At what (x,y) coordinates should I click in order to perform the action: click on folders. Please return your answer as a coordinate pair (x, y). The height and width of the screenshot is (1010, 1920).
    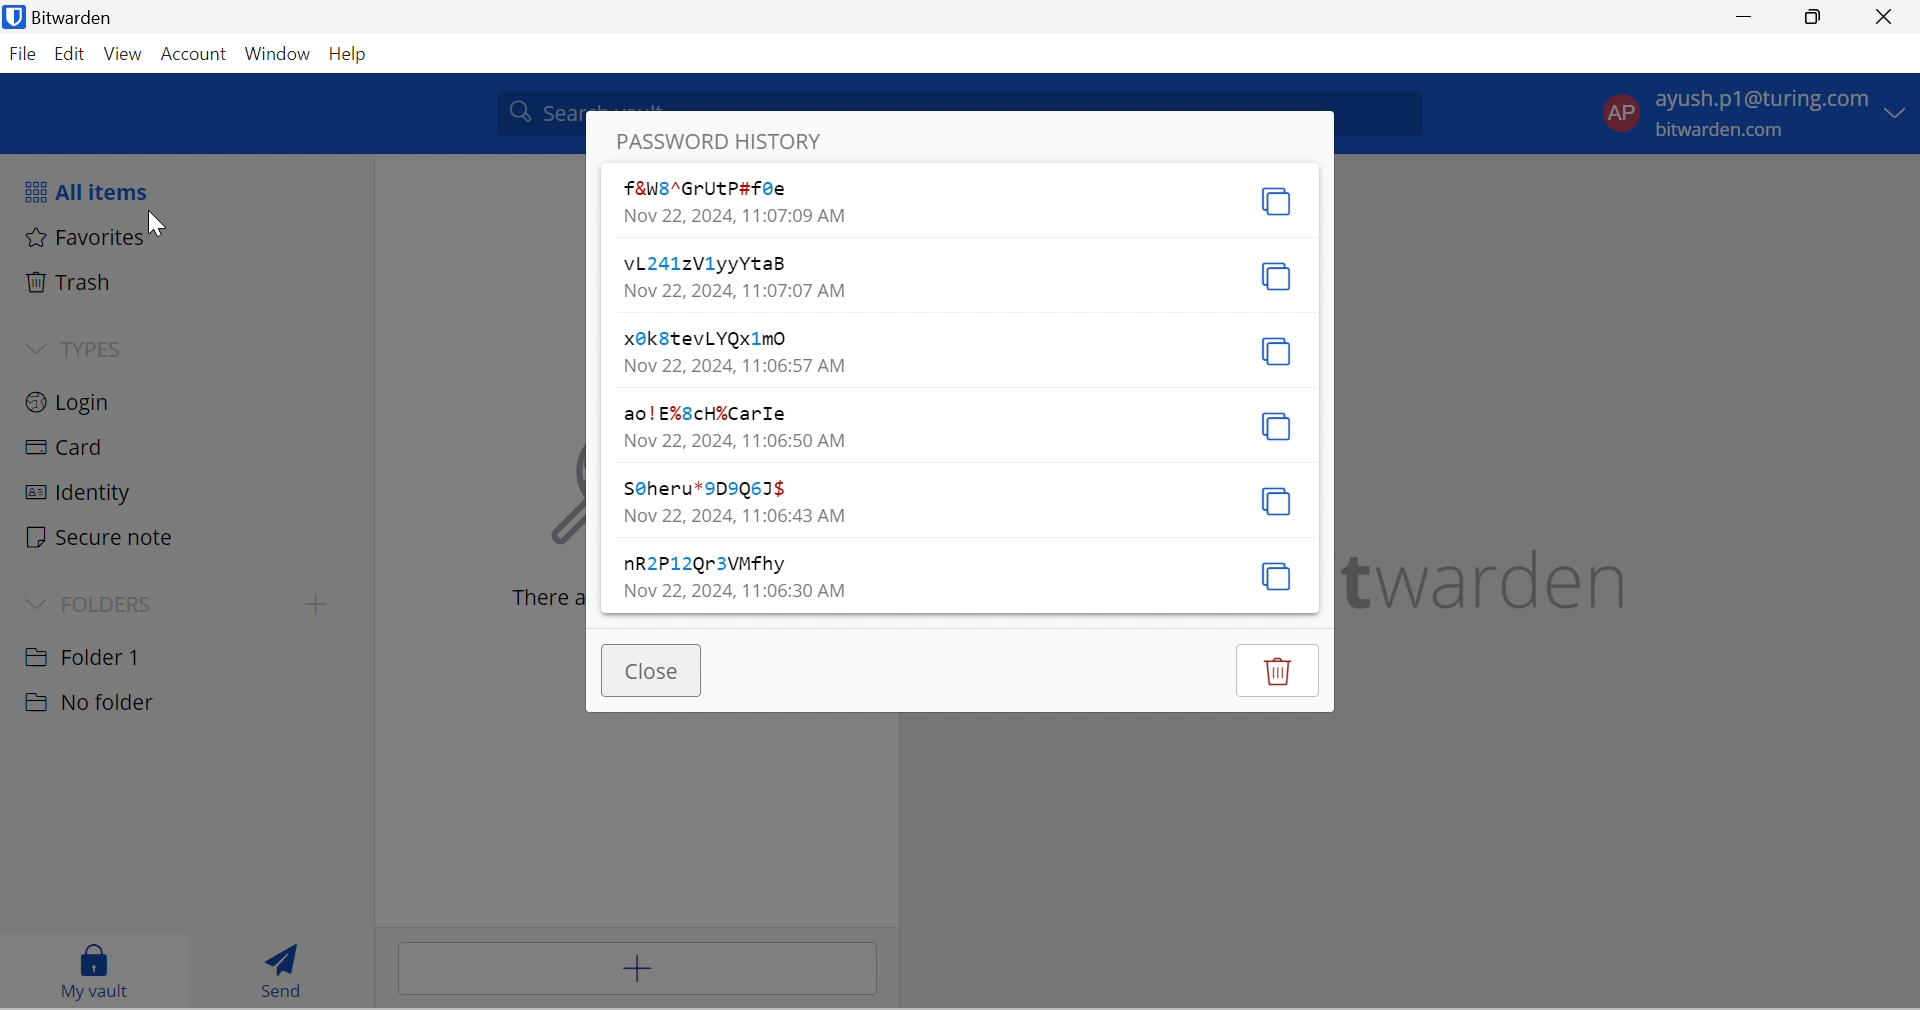
    Looking at the image, I should click on (99, 602).